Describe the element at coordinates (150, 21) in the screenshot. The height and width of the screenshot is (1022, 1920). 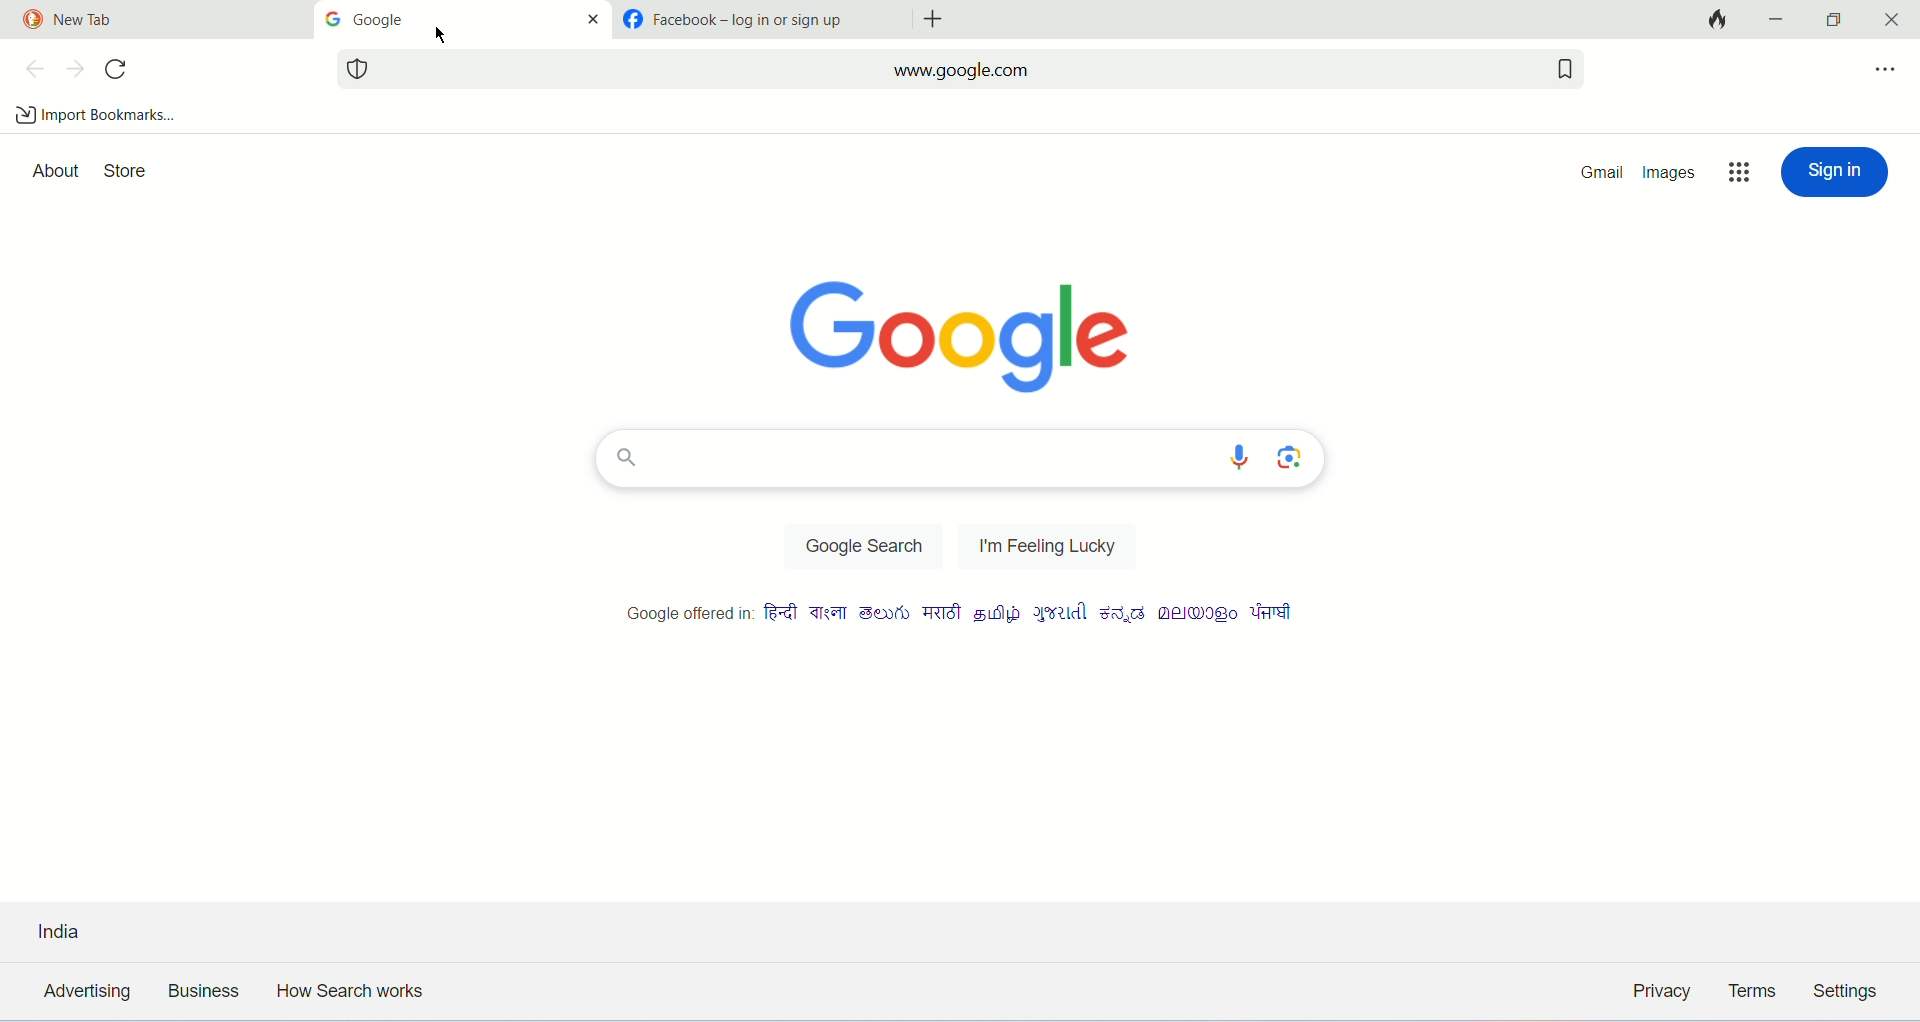
I see `tab1` at that location.